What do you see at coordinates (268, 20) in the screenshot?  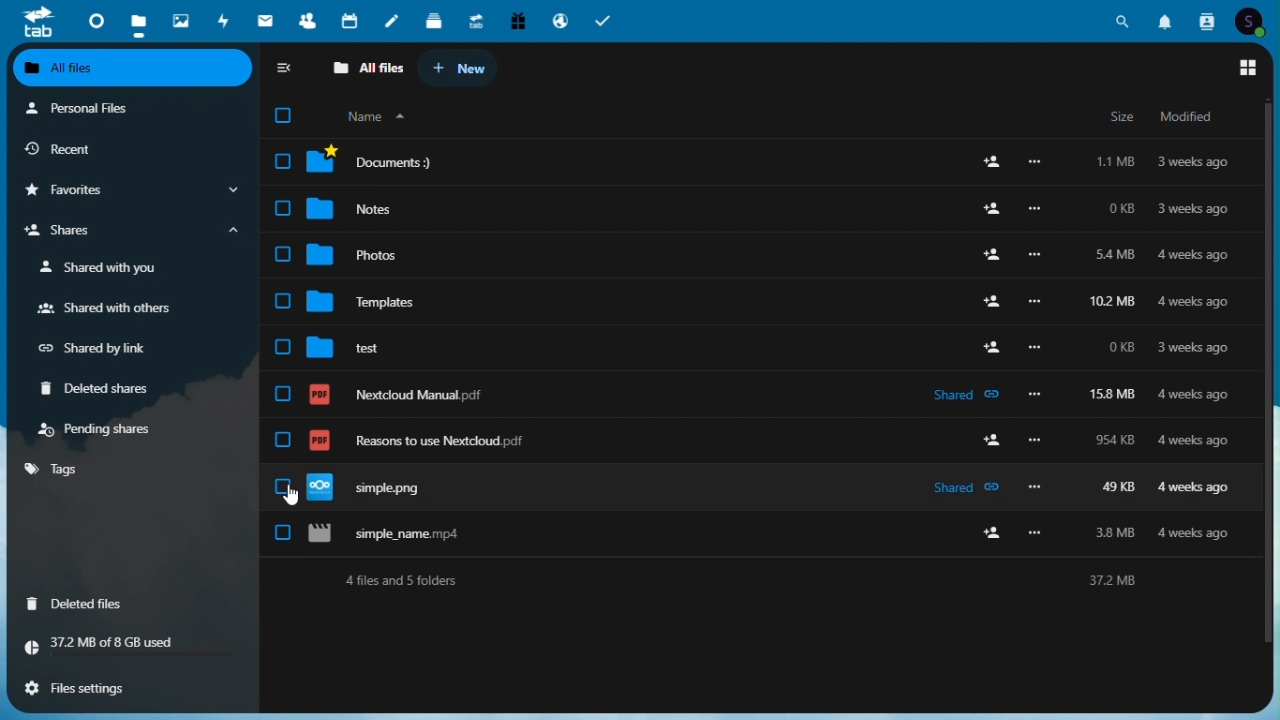 I see `mail` at bounding box center [268, 20].